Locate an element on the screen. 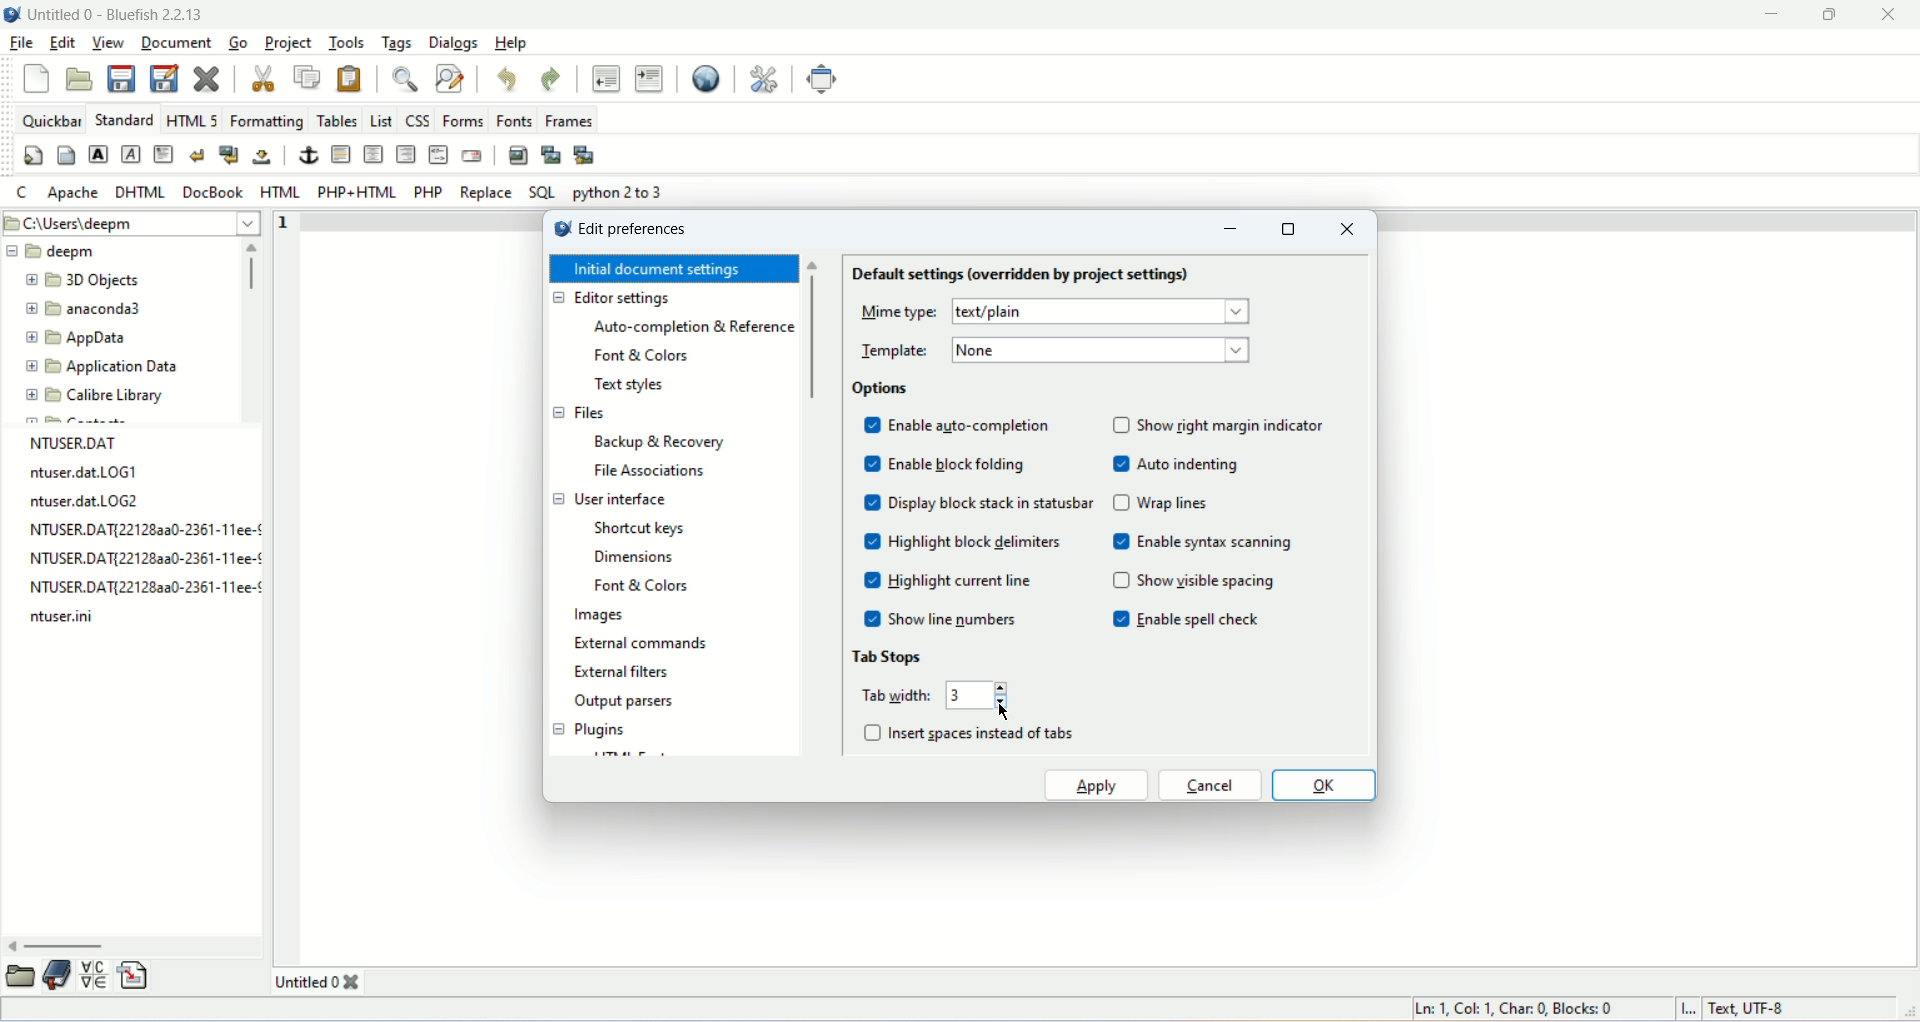 The height and width of the screenshot is (1022, 1920). right justify is located at coordinates (404, 154).